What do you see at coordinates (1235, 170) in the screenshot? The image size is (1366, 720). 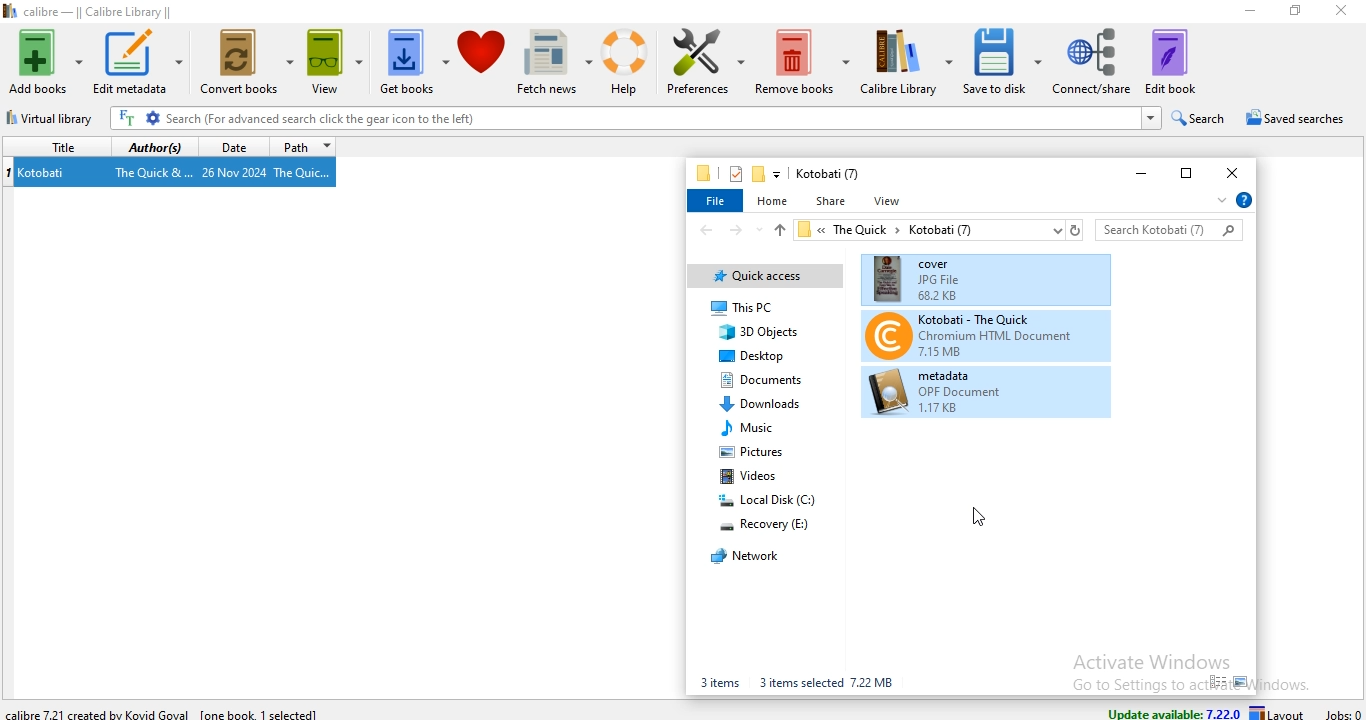 I see `close` at bounding box center [1235, 170].